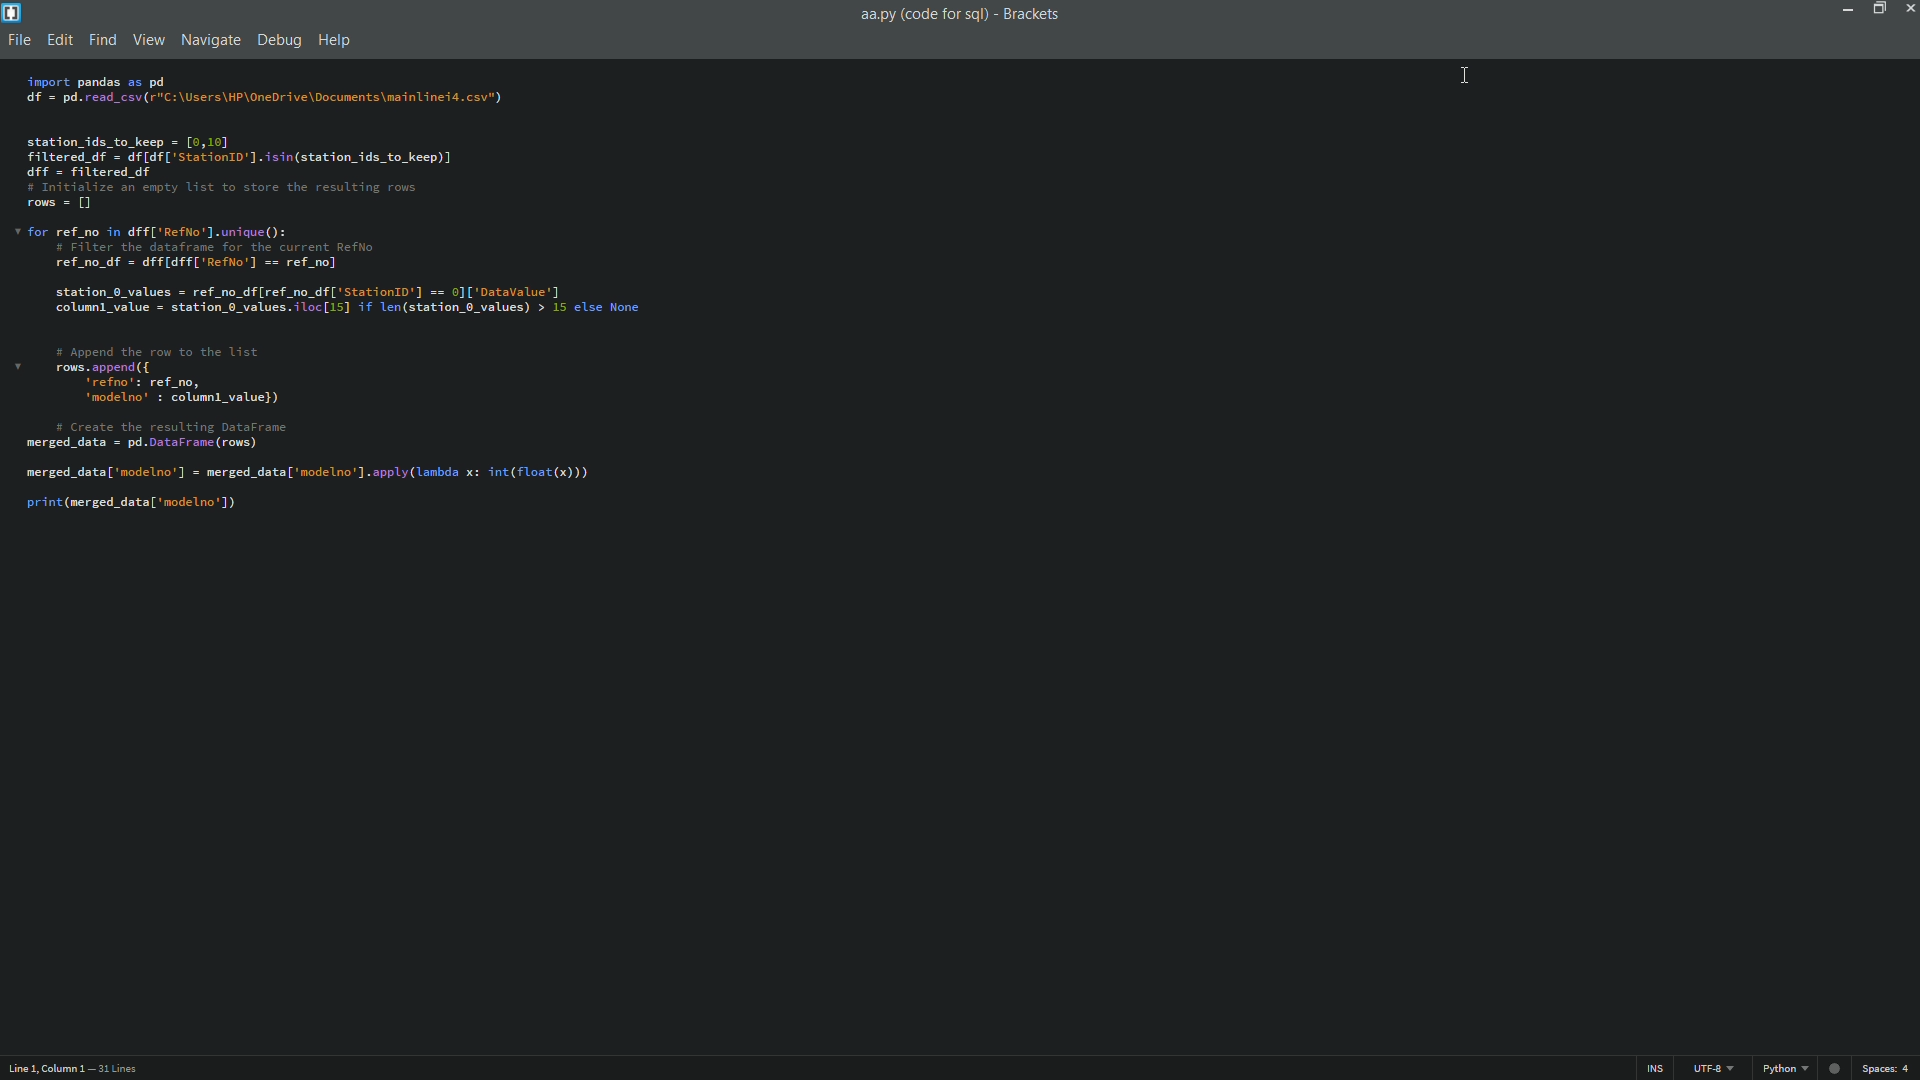 The image size is (1920, 1080). I want to click on import pandas as pd
df = pd.read_csv(r"C:\Users\HP\OneDrive\Documents\mainlinei4.csv")
station_ids_to_keep = [0,10]
filtered_df = df[df['StationID'].isin(station_ids_to_keep)]
4FF = Filtered df
# Initialize an empty list to store the resulting rows
rows = [1
v for ref_no in dff['RefNo’].unique():
+ Filter the dataframe for the current RefNo
ref_no_df = dff[dff['RefNo’] == ref_no]
station 6_values = ref_no_df[ref_no_df['StationID'] == o]['Datavalue']
columnl_value = station_6_values.iloc[15] if len(station_@_values) > 15 else None
+ Append the row to the list
* rows.append({
‘refro’: ref_no,
‘modelno’ : columnl_value})
+ Create the resulting DataFrame
merged_data = pd.DataFrame (rows)
merged_data[ 'modelno’] = merged_data['modelno’].apply(lambda x: int(float(x)))
print(merged_data['modelno’]), so click(338, 297).